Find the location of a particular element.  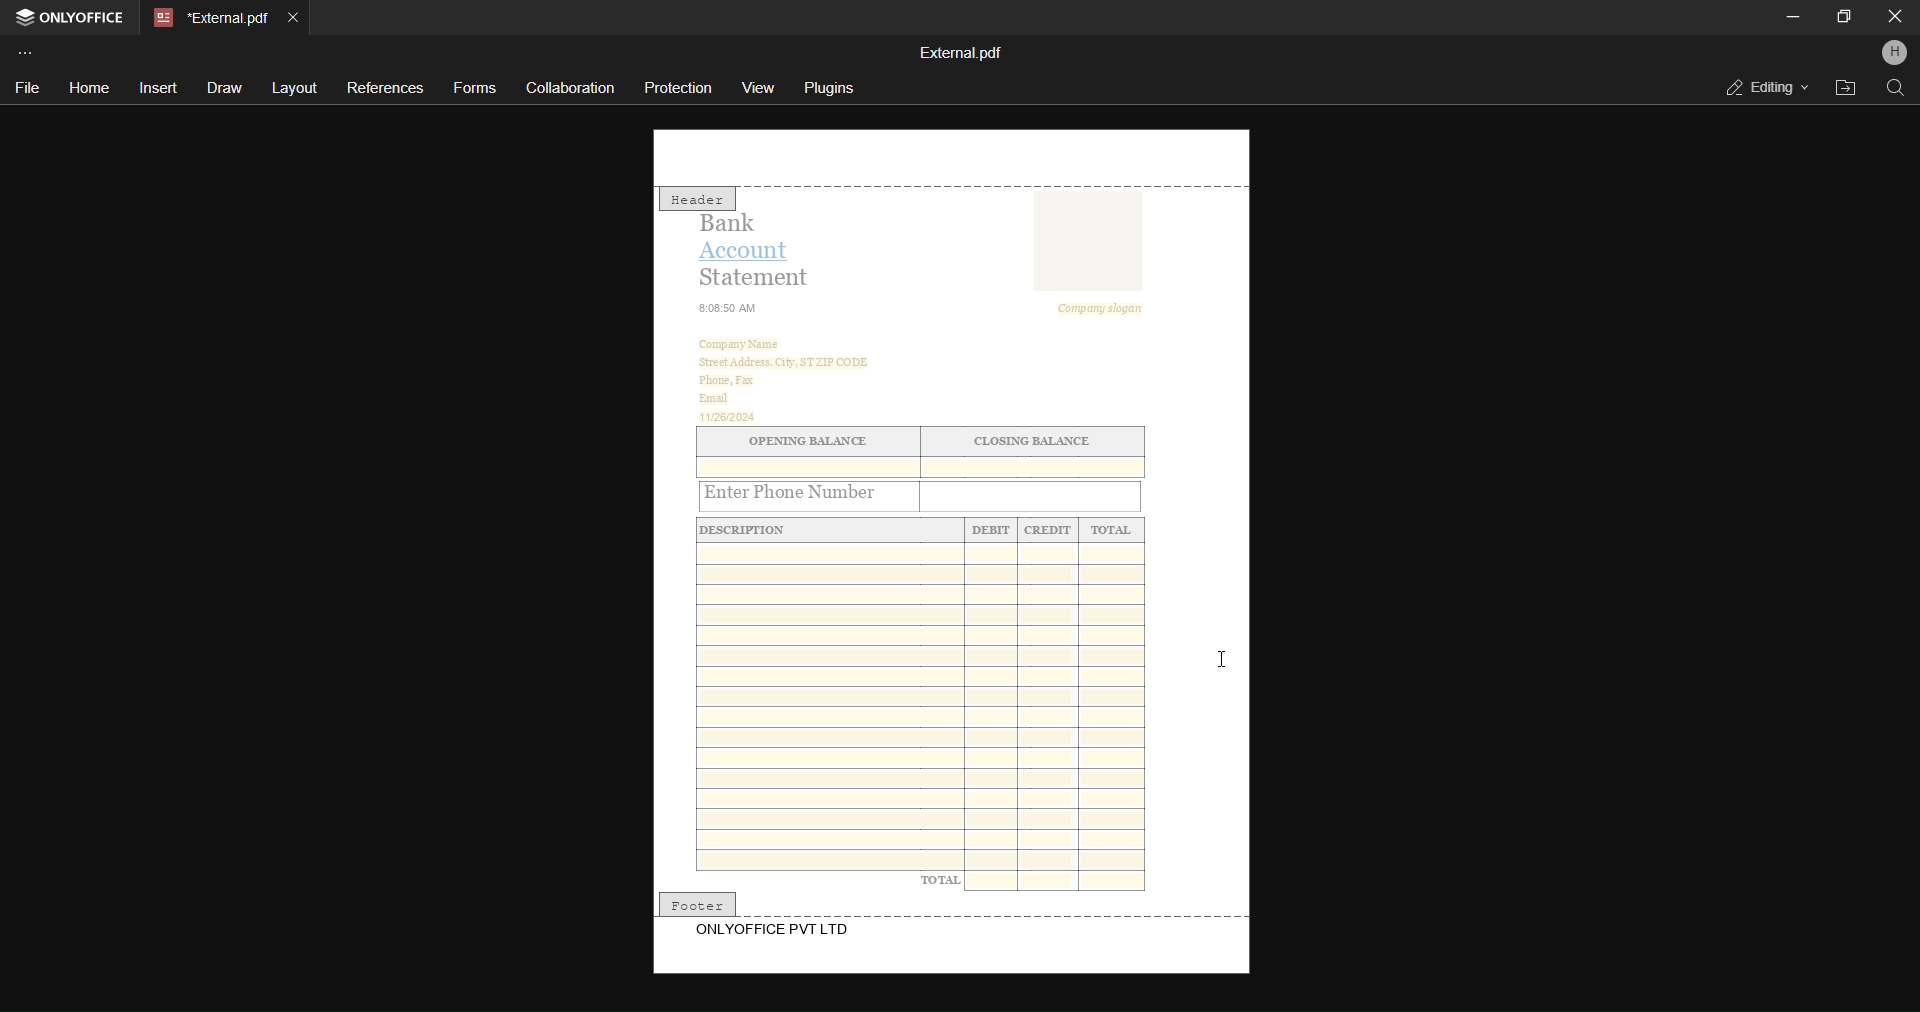

Bank is located at coordinates (736, 223).